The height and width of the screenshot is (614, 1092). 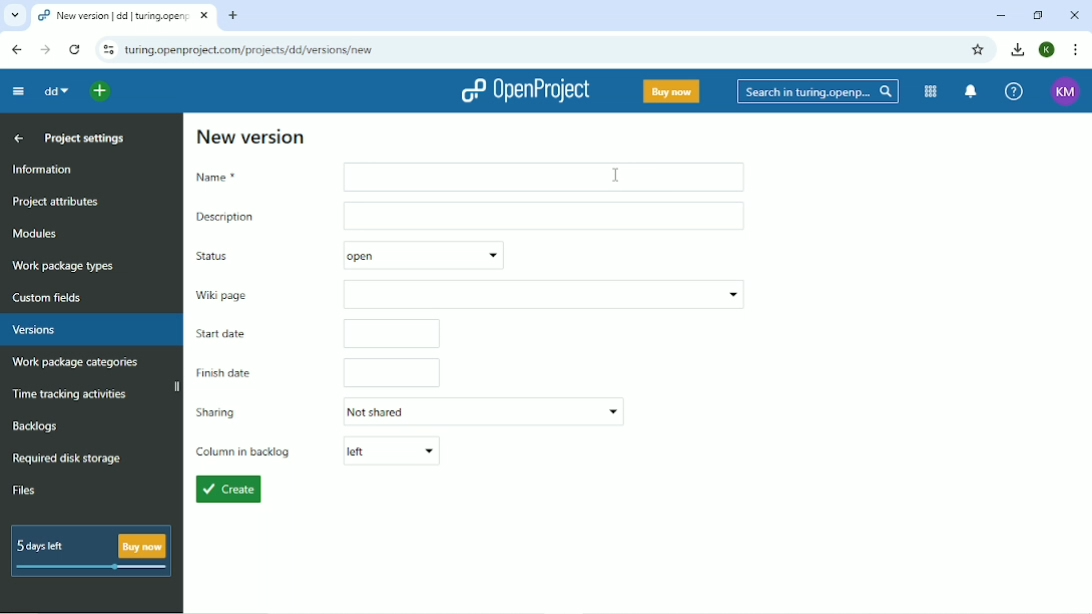 I want to click on Select a project, so click(x=99, y=92).